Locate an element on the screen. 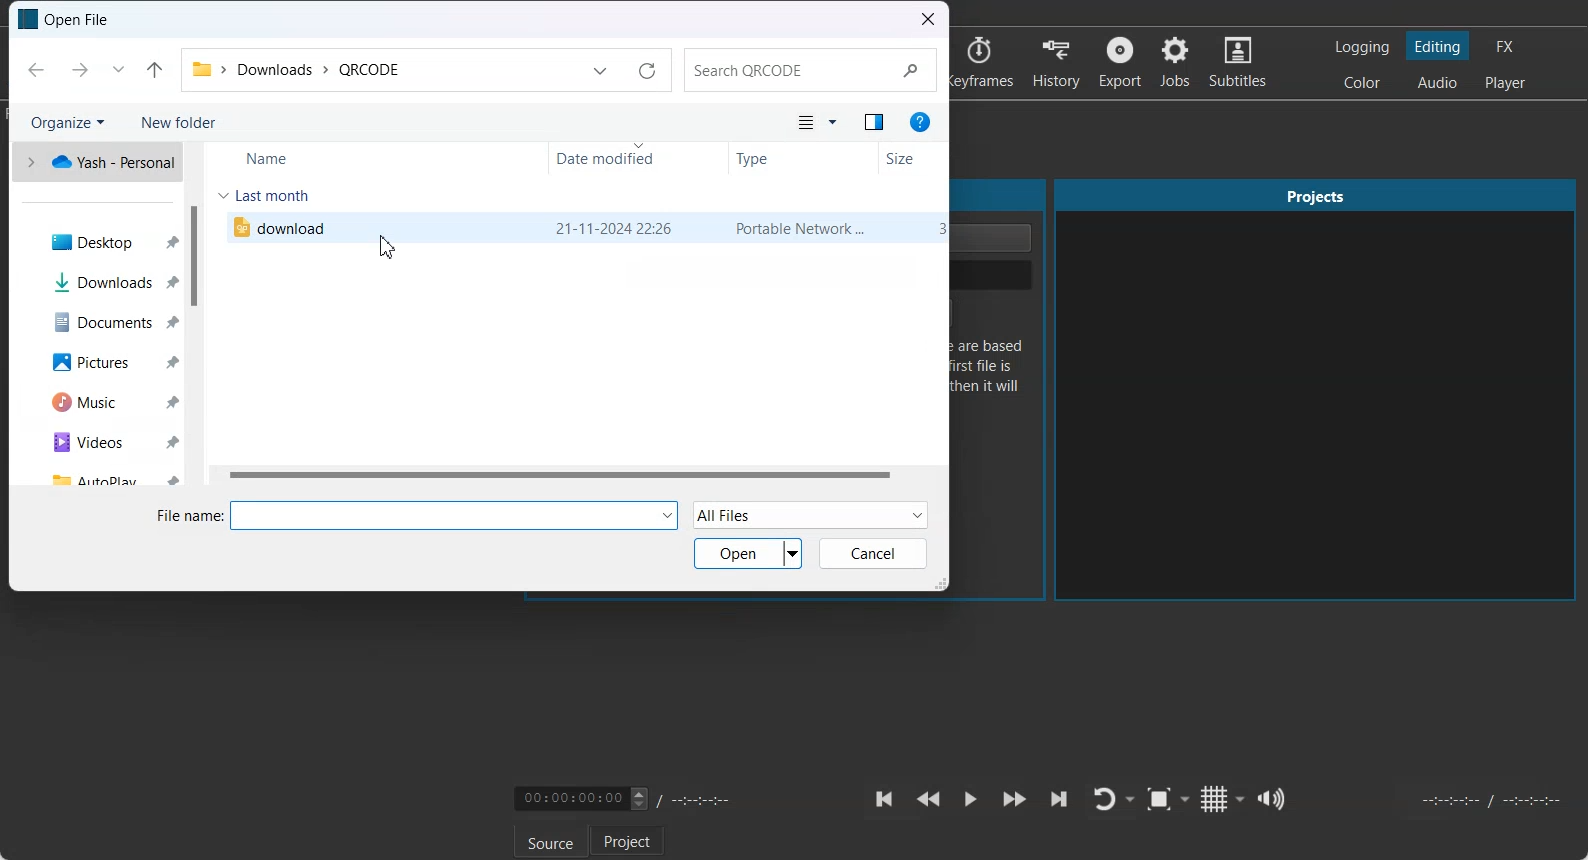 This screenshot has width=1588, height=860. input file name is located at coordinates (455, 515).